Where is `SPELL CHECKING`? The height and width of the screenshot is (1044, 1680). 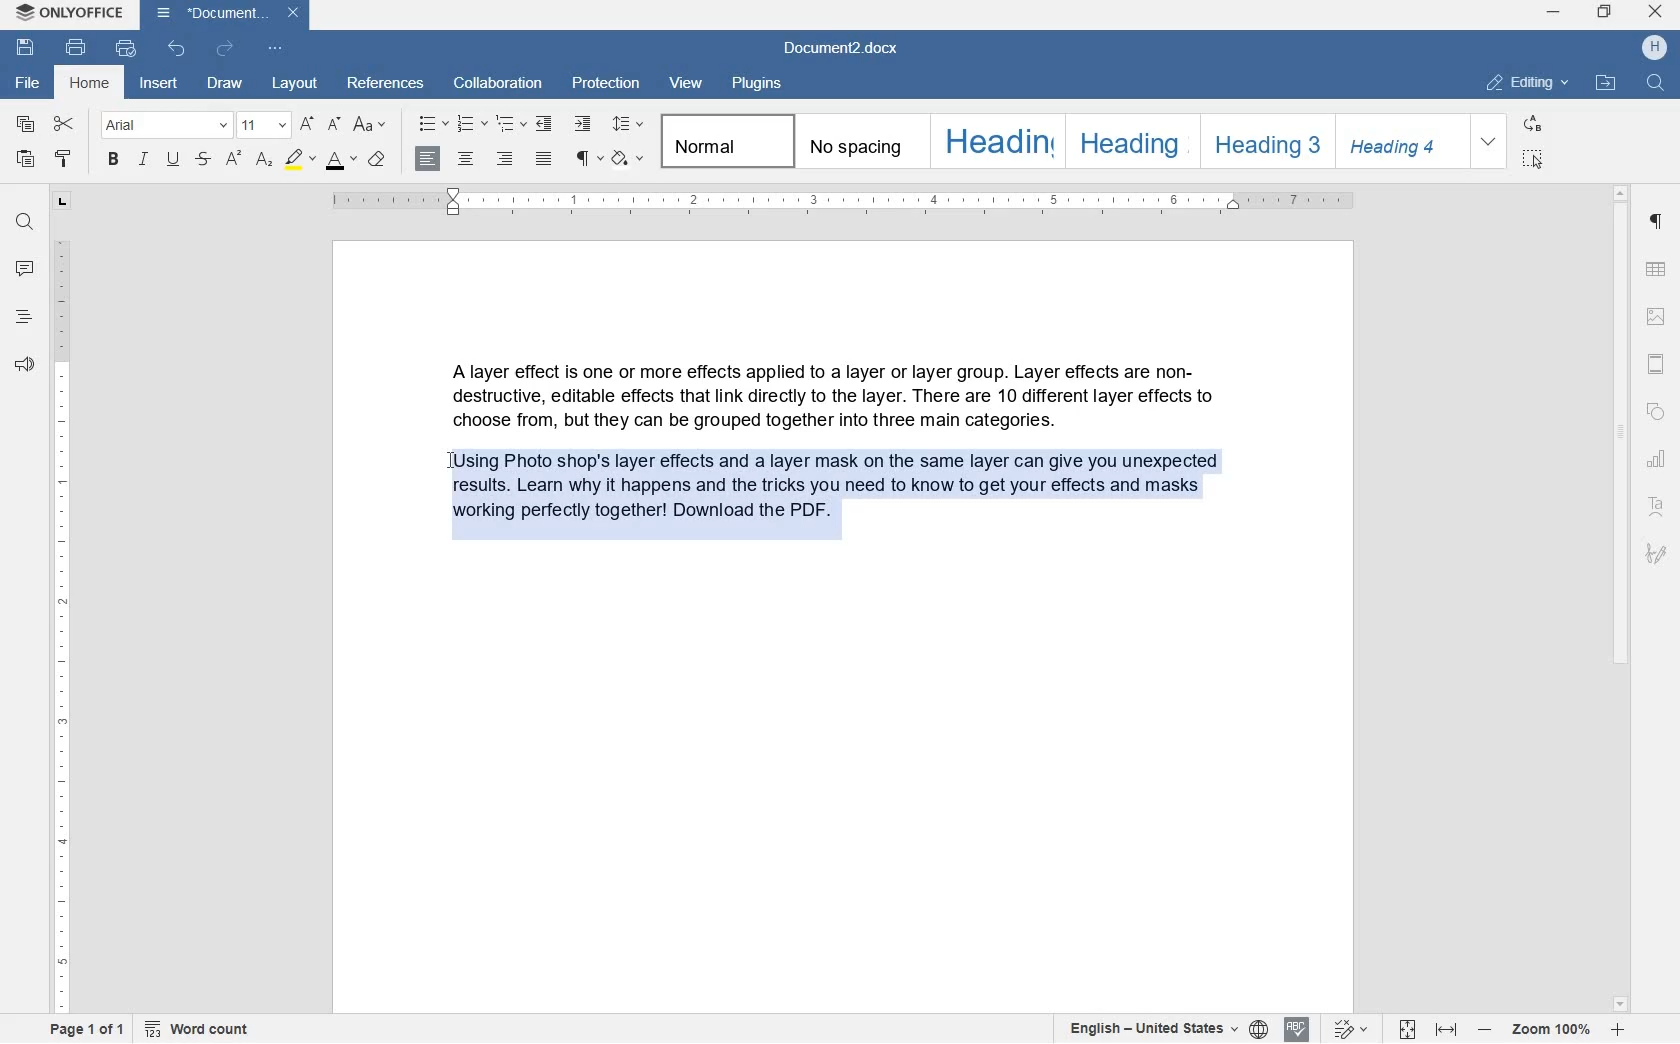 SPELL CHECKING is located at coordinates (1297, 1029).